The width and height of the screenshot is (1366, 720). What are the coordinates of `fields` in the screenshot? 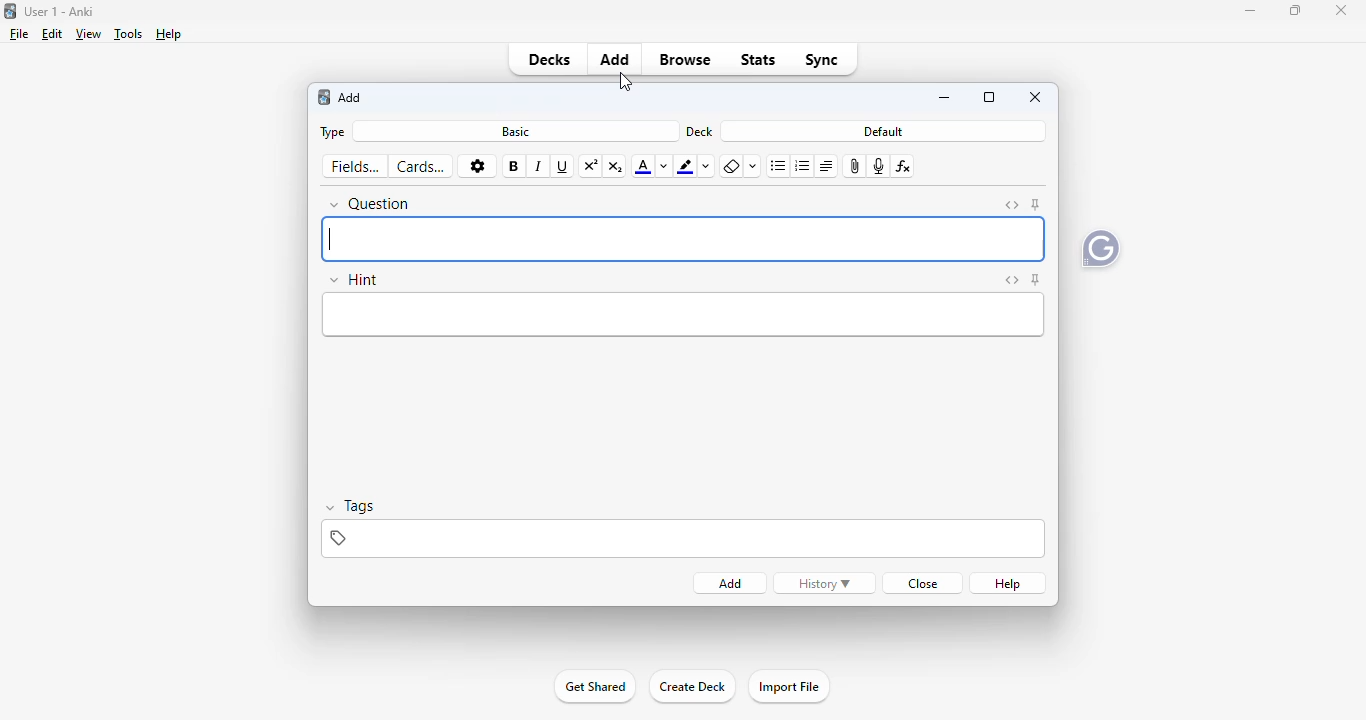 It's located at (355, 167).